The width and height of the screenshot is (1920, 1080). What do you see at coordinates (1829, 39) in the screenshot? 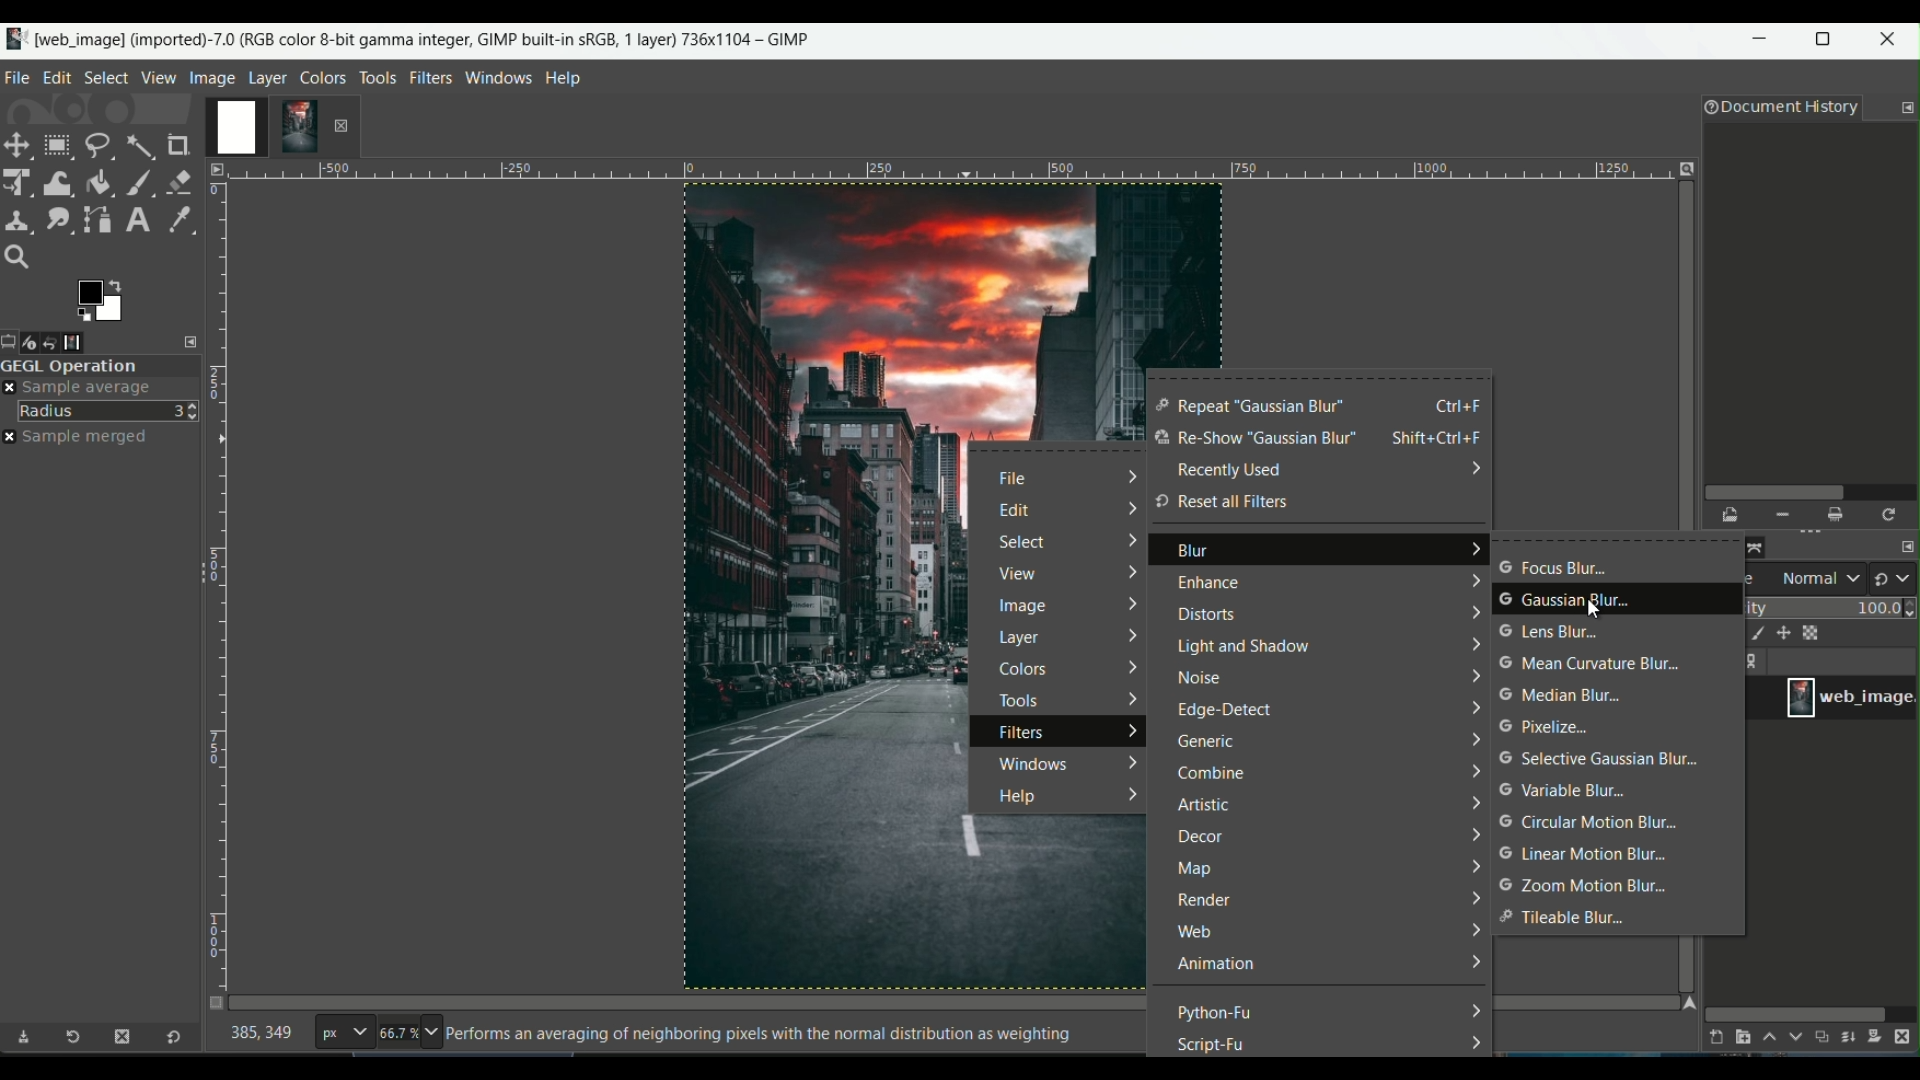
I see `maximize or restore` at bounding box center [1829, 39].